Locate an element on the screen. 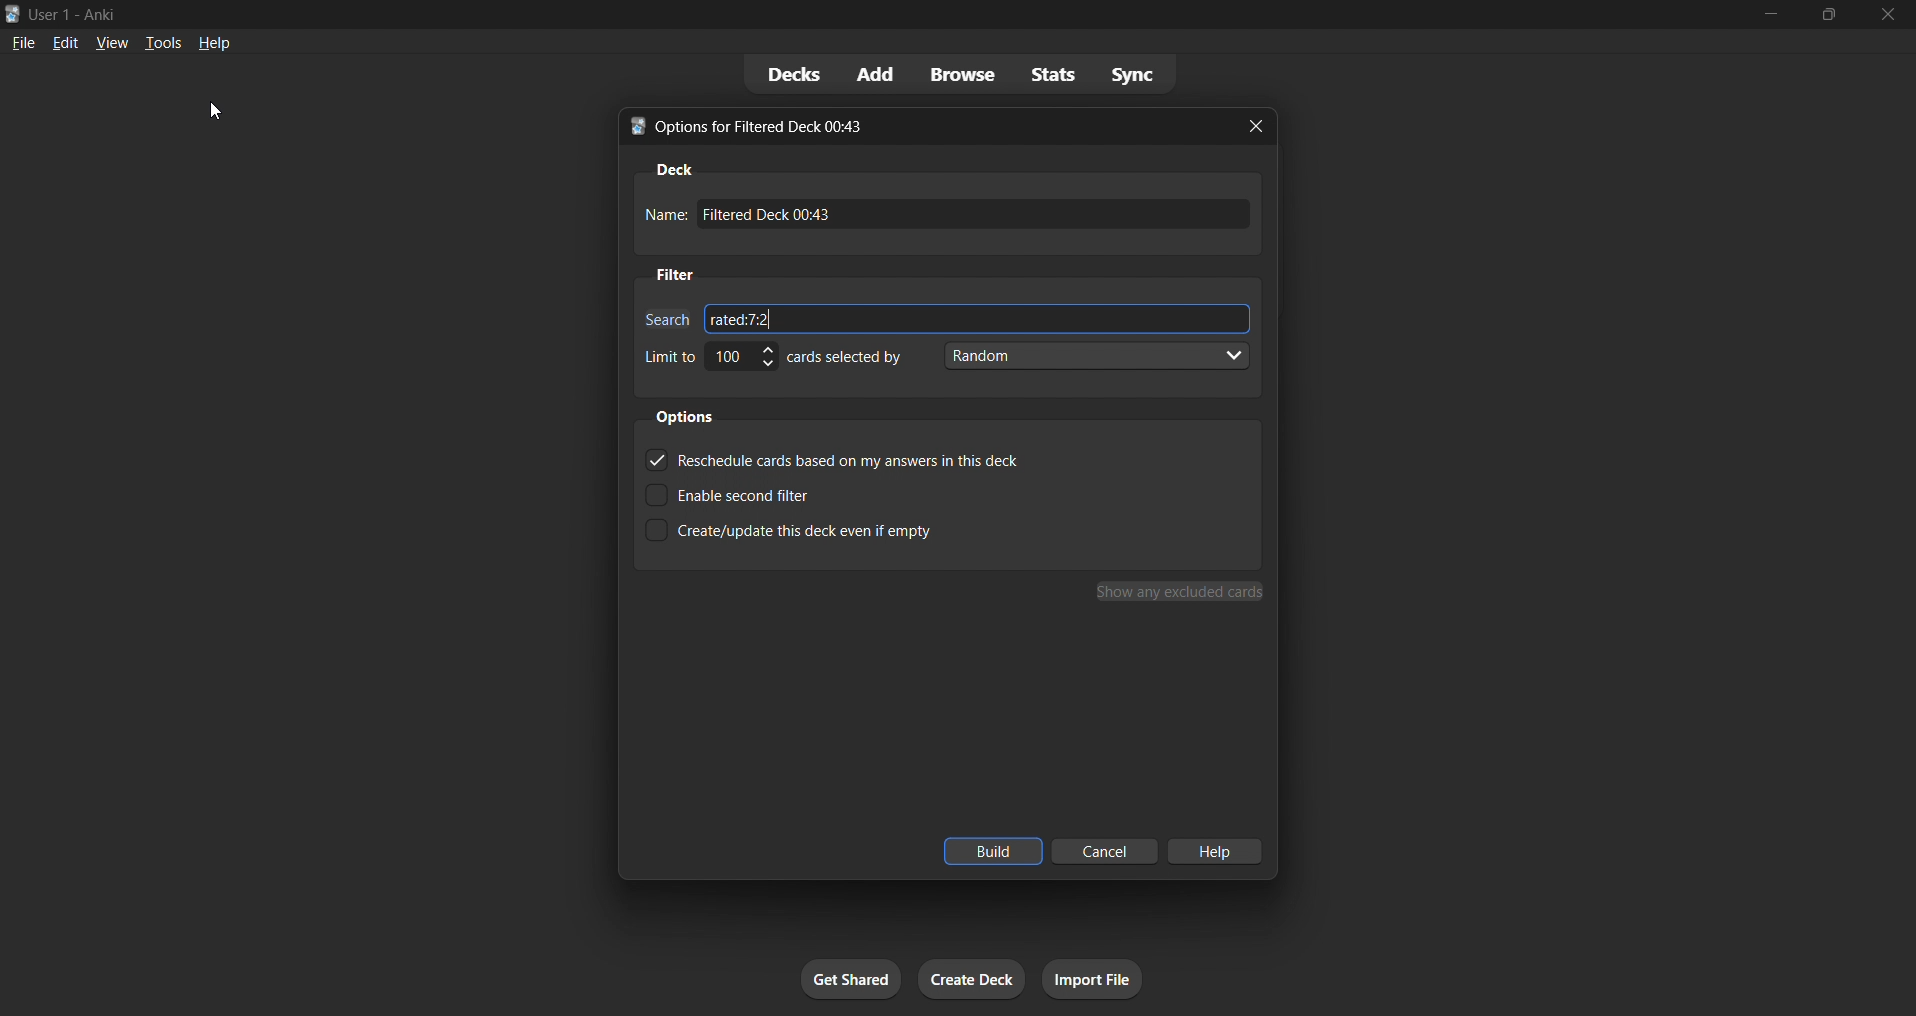  browse is located at coordinates (952, 73).